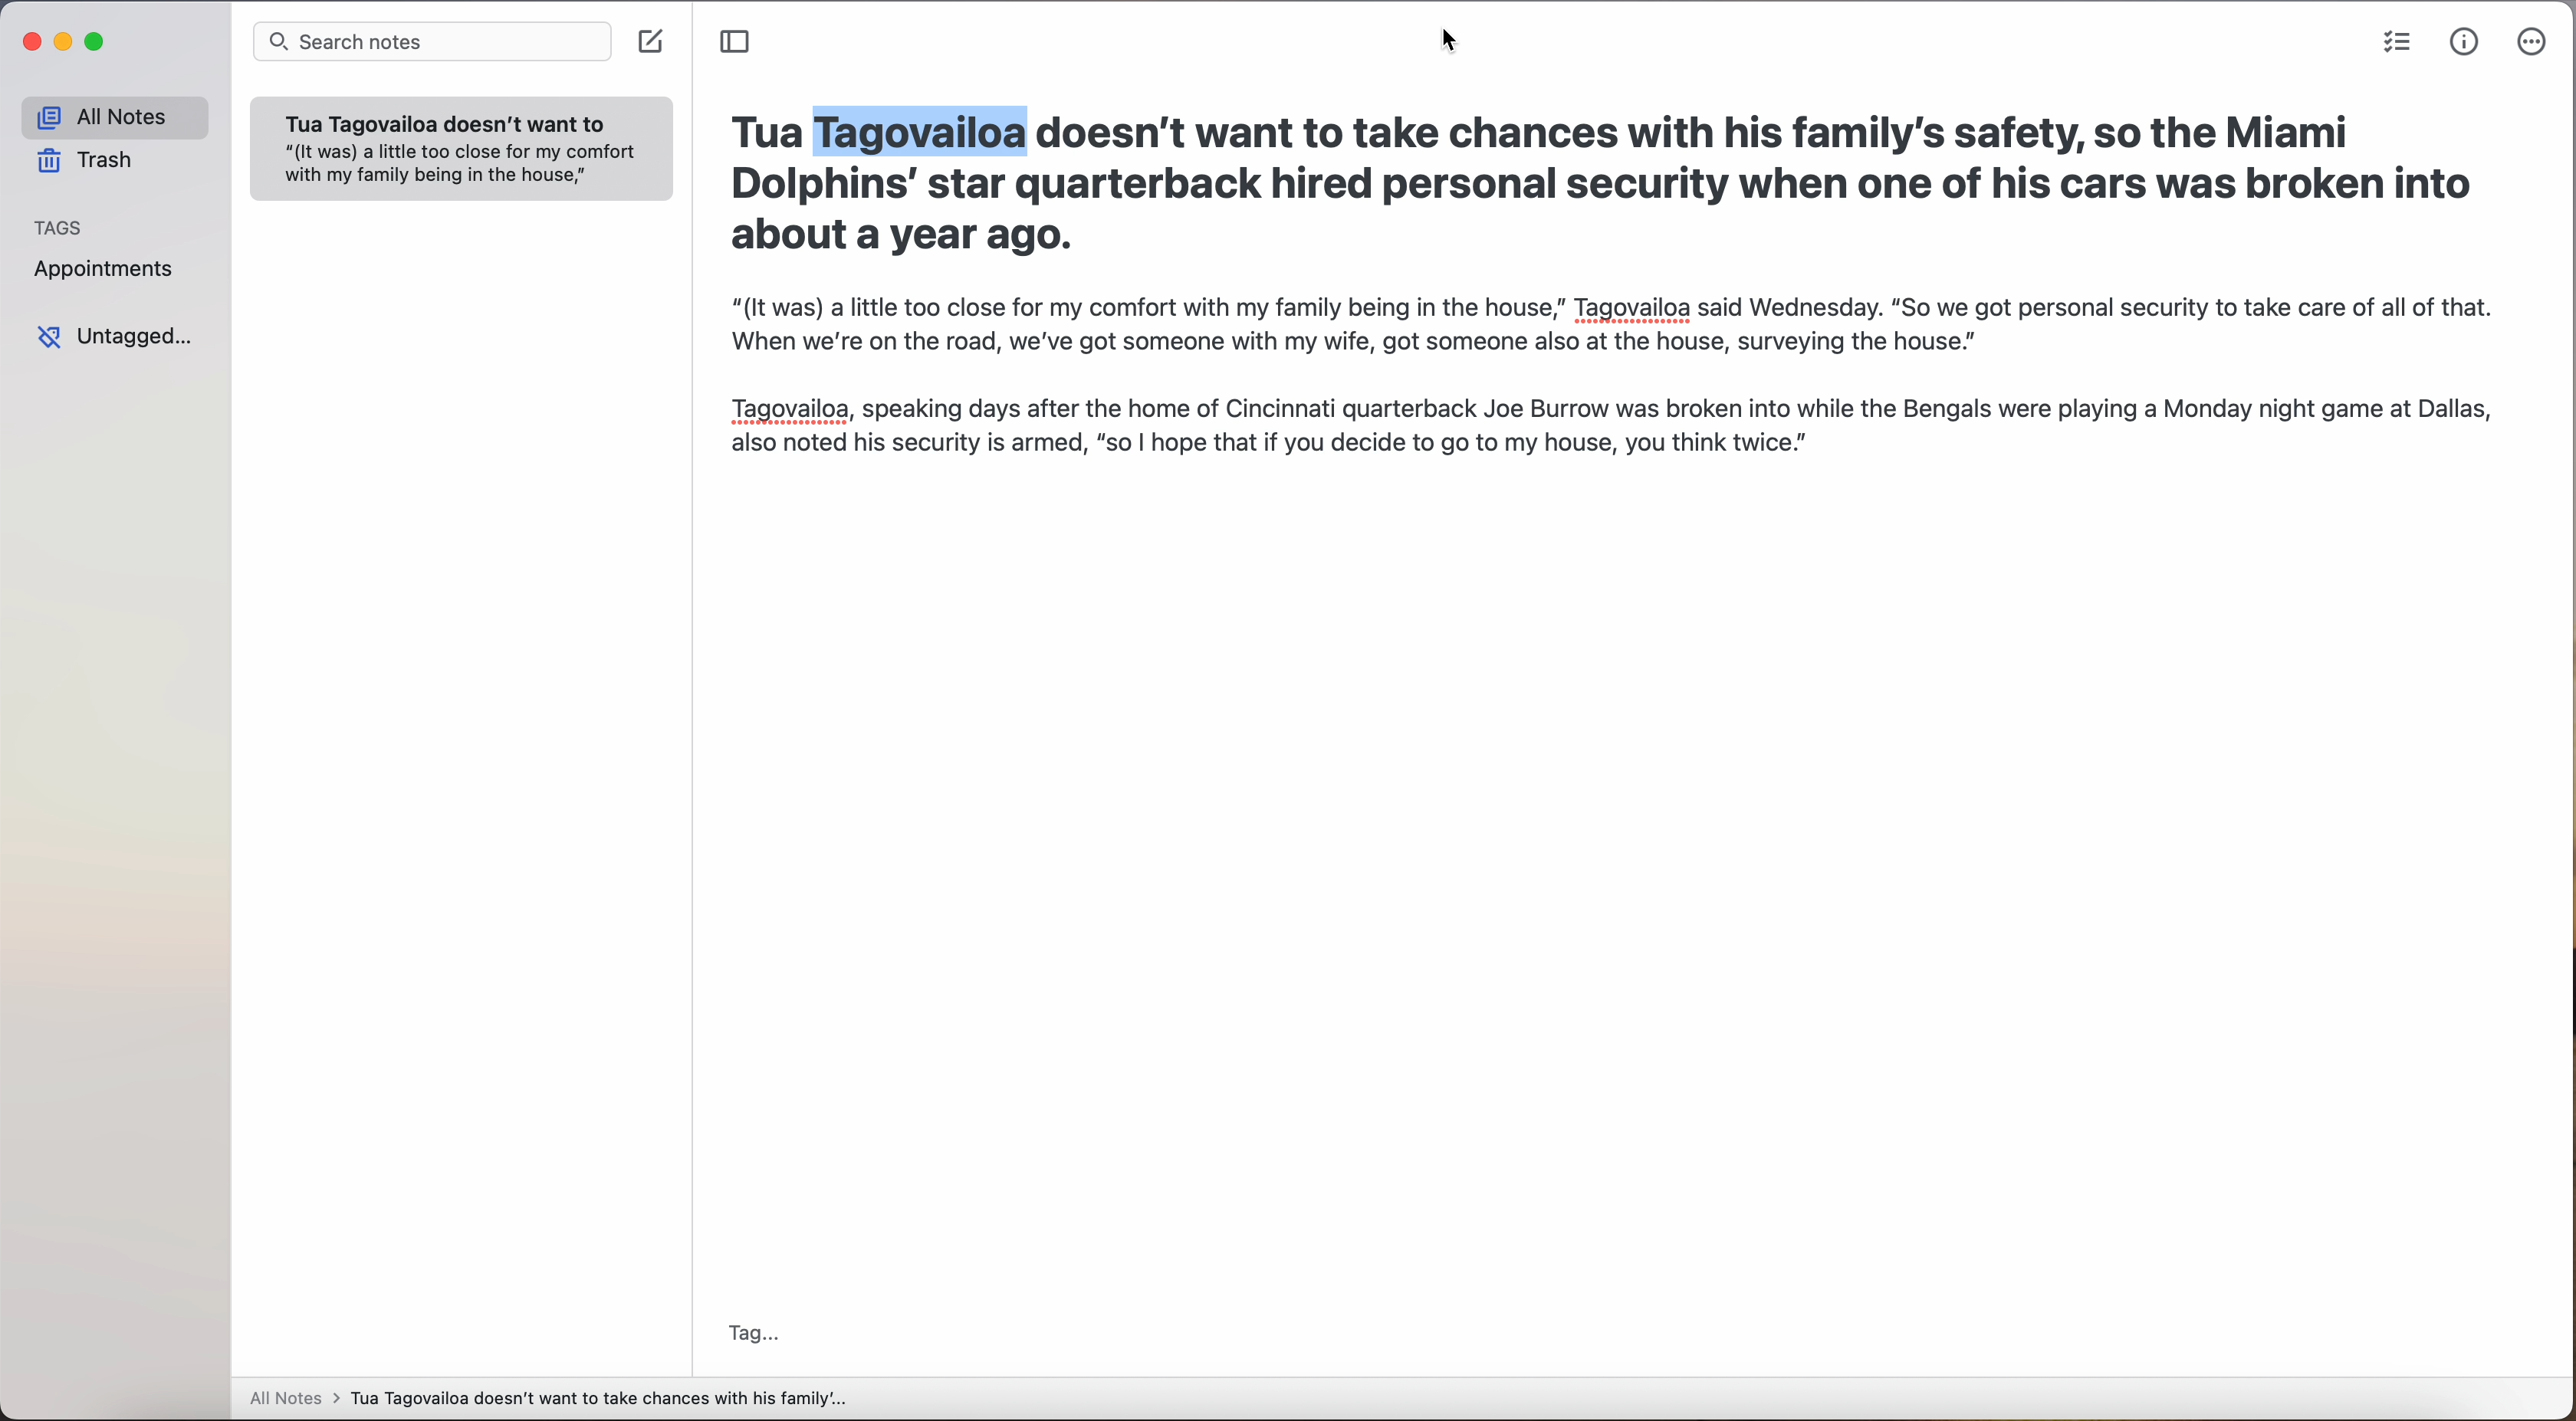 The width and height of the screenshot is (2576, 1421). Describe the element at coordinates (121, 339) in the screenshot. I see `untagged` at that location.